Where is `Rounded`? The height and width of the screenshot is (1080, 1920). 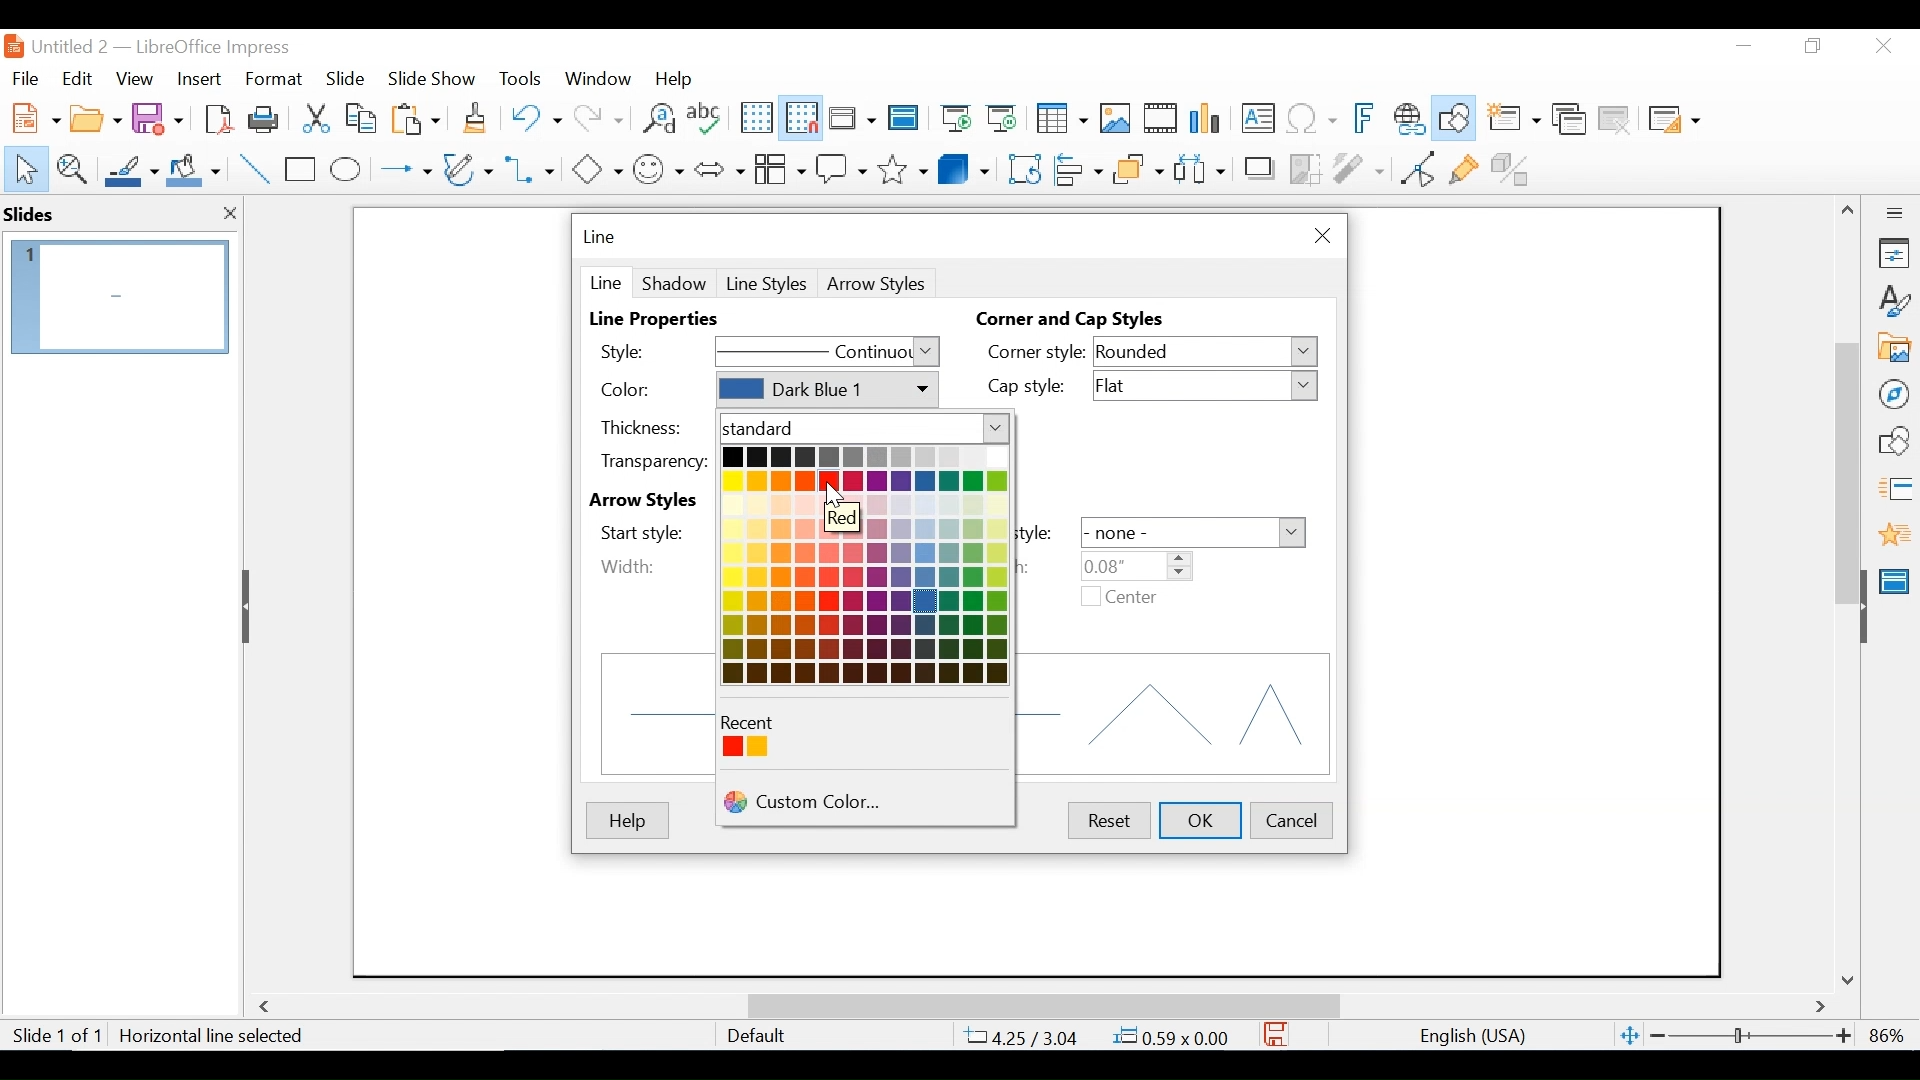 Rounded is located at coordinates (1207, 353).